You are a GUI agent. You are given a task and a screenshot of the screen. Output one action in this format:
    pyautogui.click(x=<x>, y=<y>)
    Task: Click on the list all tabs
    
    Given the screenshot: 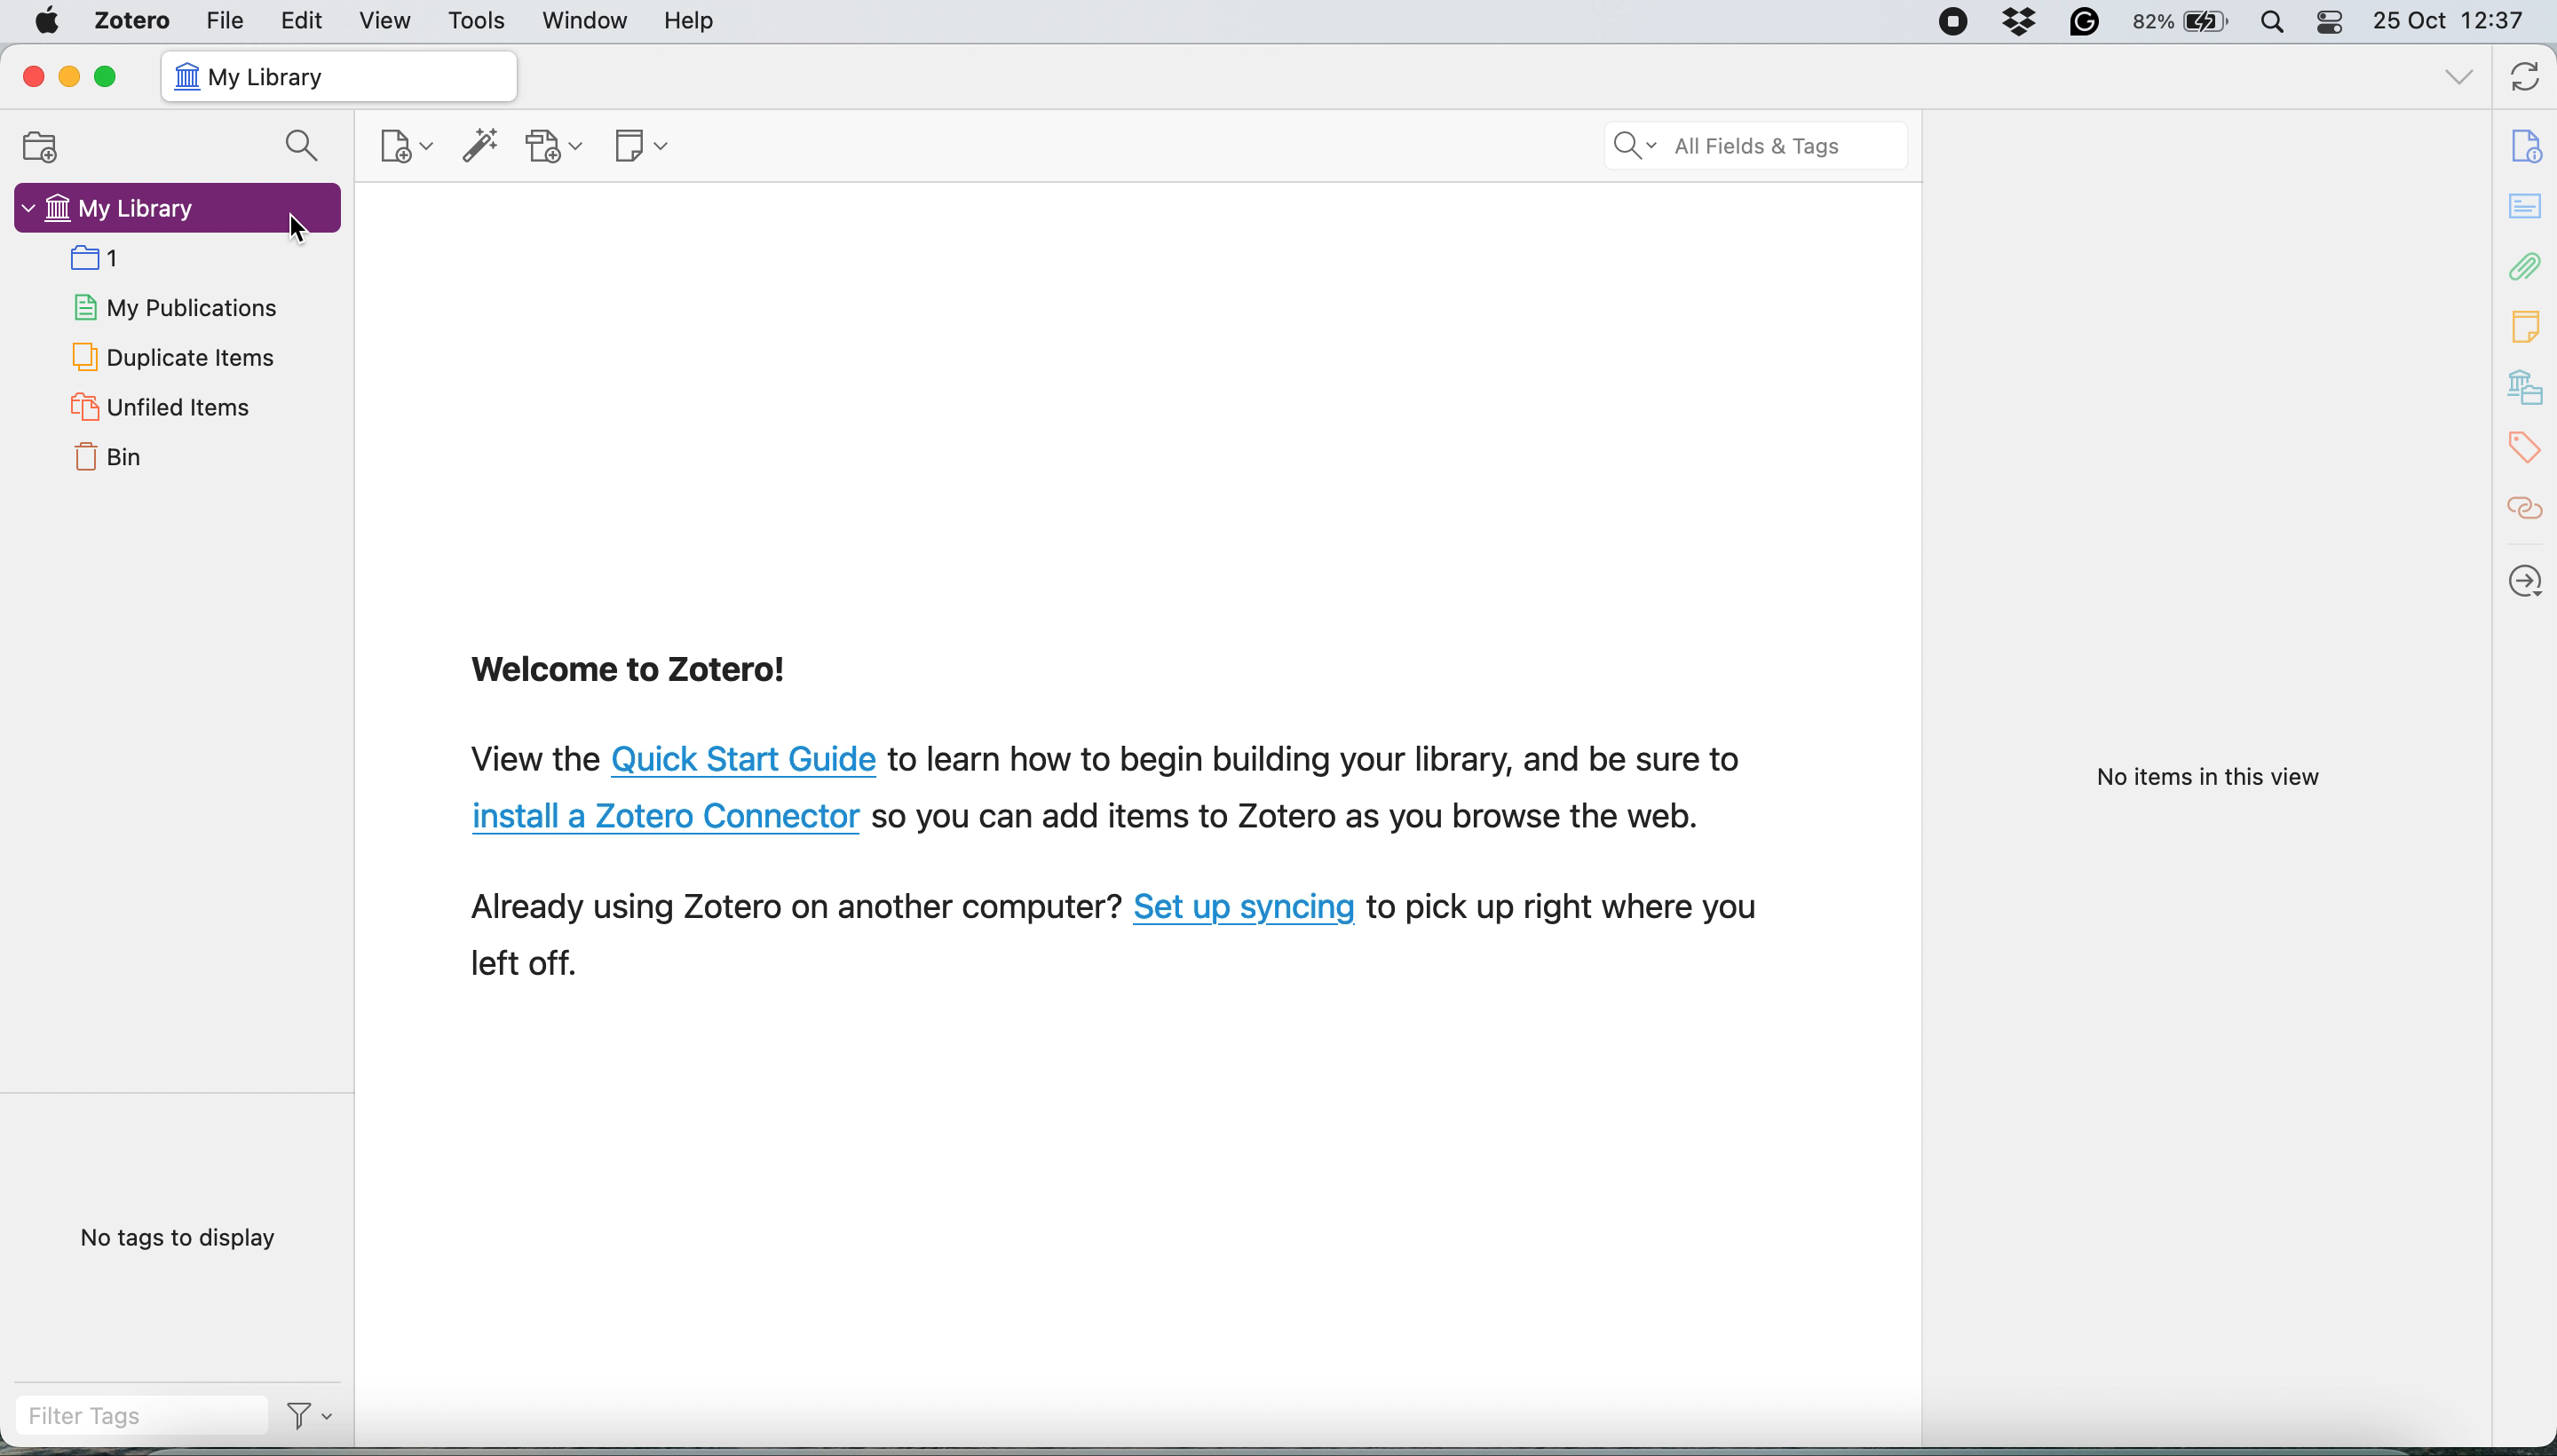 What is the action you would take?
    pyautogui.click(x=2458, y=77)
    